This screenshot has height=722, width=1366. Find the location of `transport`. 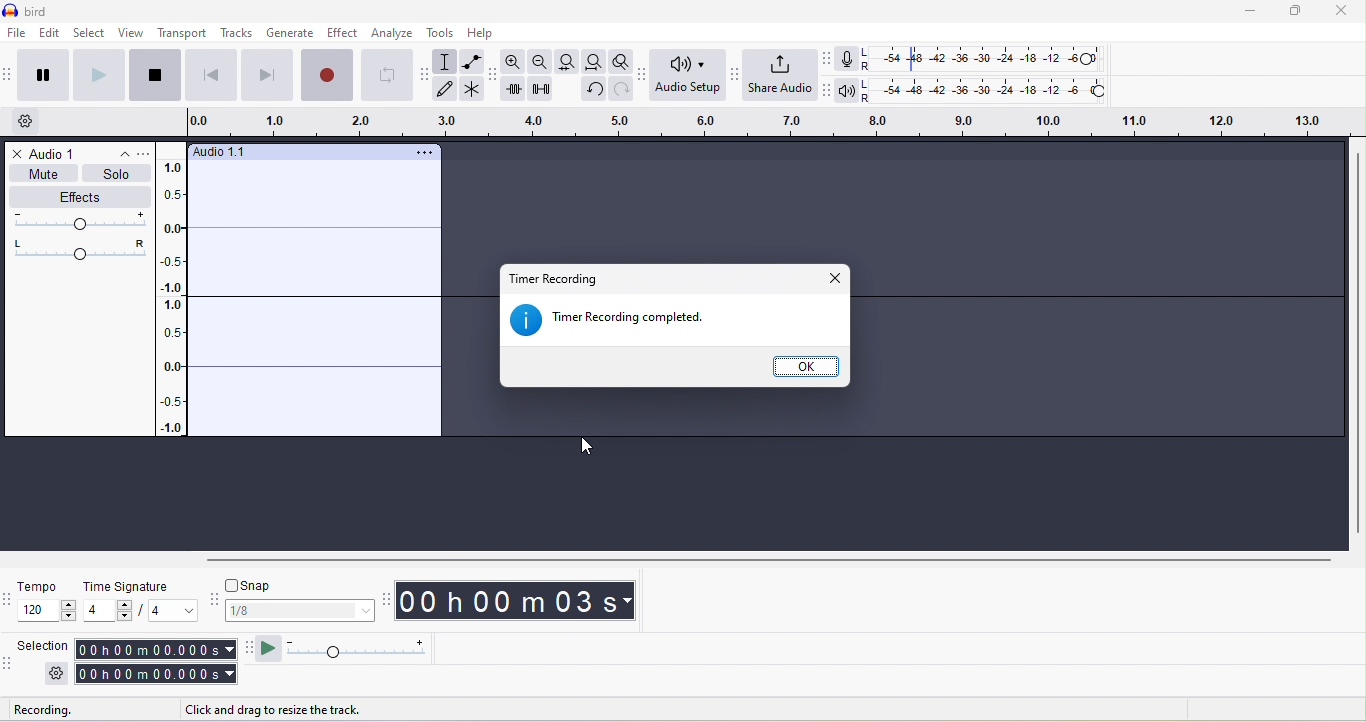

transport is located at coordinates (182, 32).